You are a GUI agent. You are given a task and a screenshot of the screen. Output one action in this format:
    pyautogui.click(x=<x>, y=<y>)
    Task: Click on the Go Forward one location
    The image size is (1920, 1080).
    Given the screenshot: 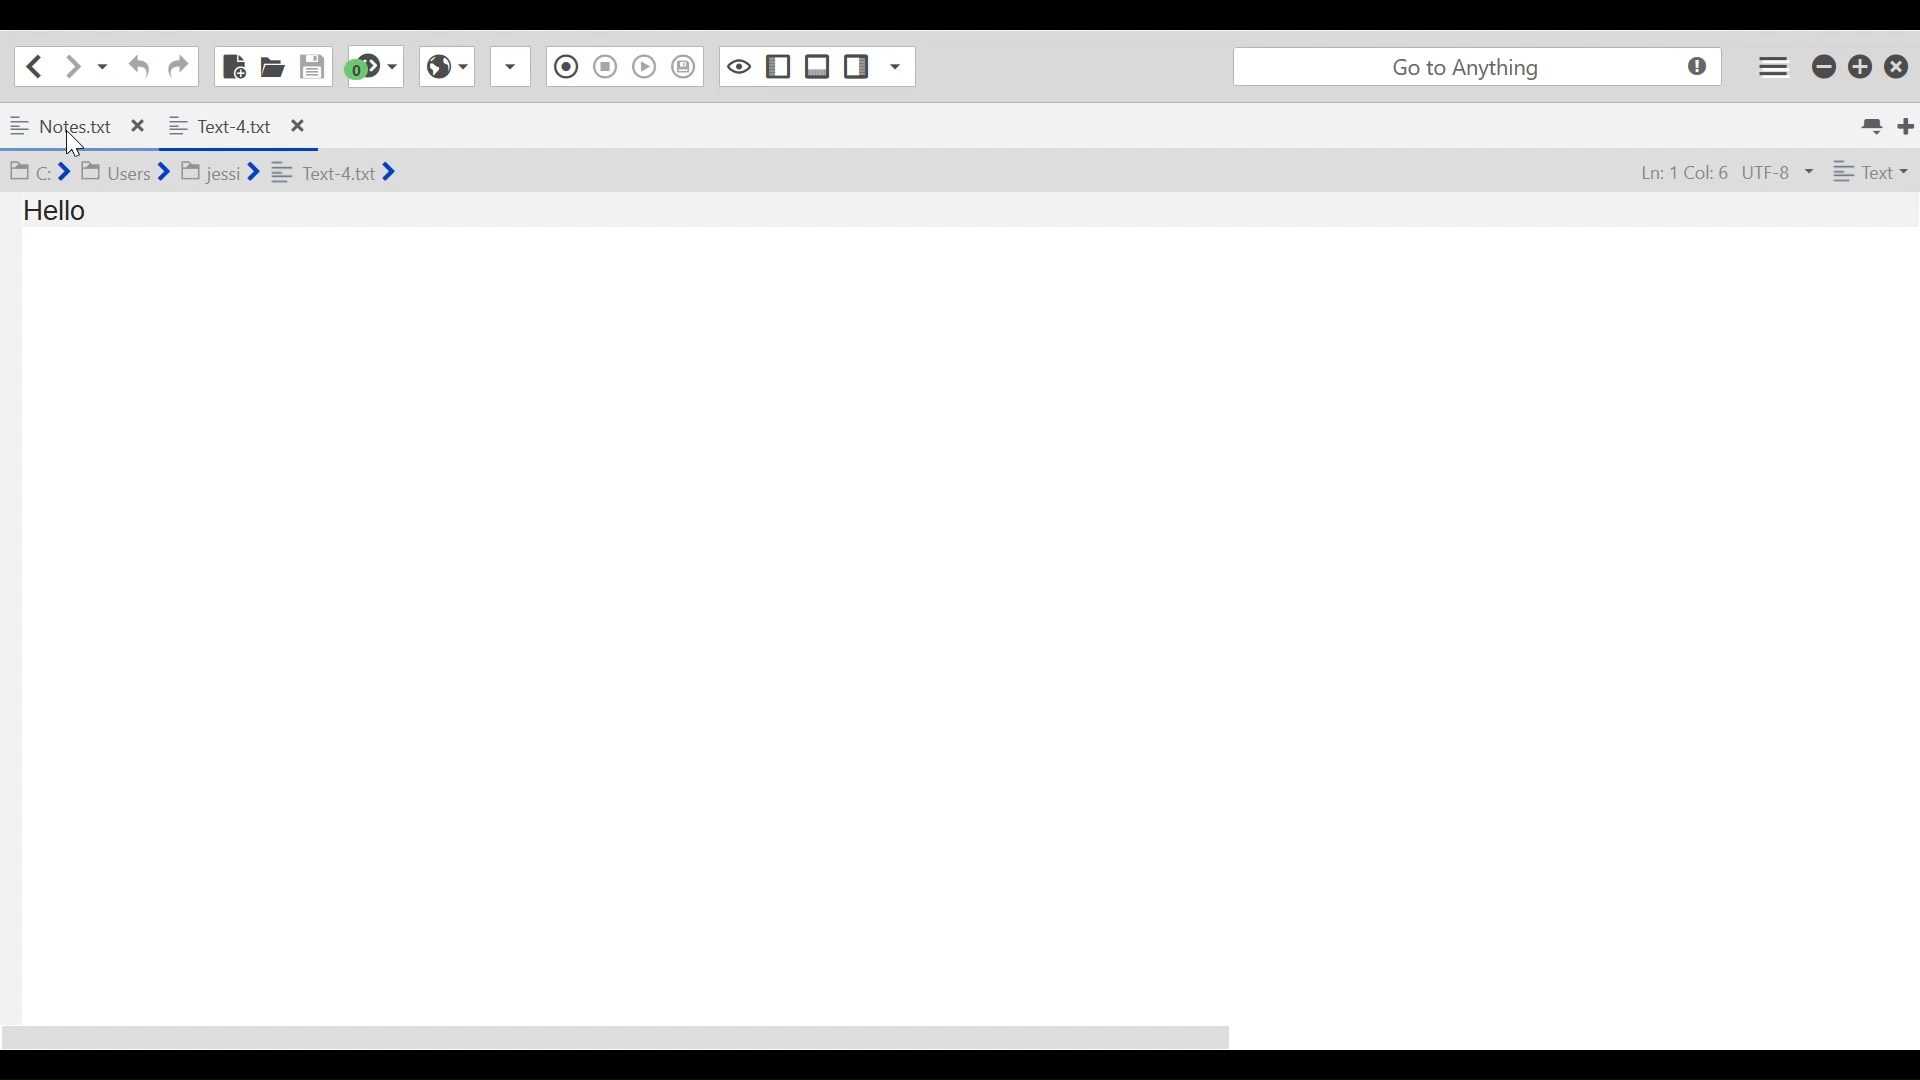 What is the action you would take?
    pyautogui.click(x=71, y=65)
    